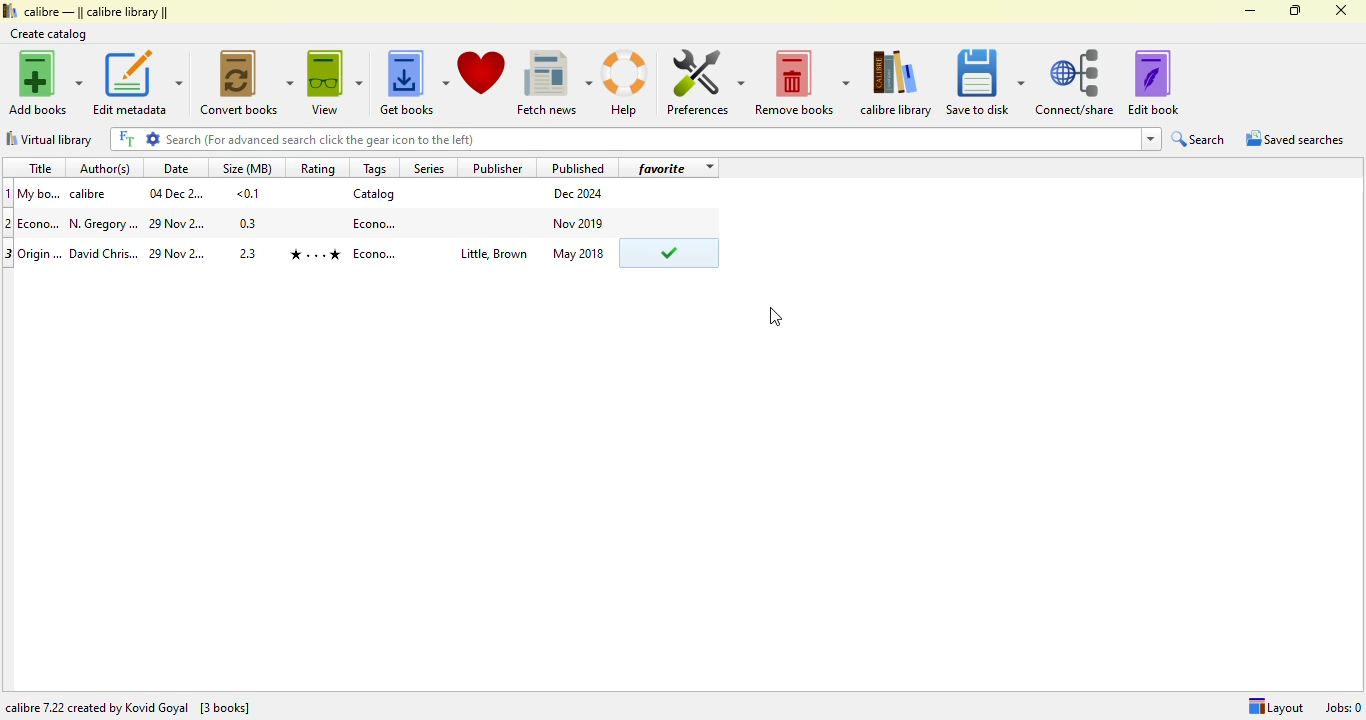 Image resolution: width=1366 pixels, height=720 pixels. Describe the element at coordinates (554, 83) in the screenshot. I see `fetch news` at that location.